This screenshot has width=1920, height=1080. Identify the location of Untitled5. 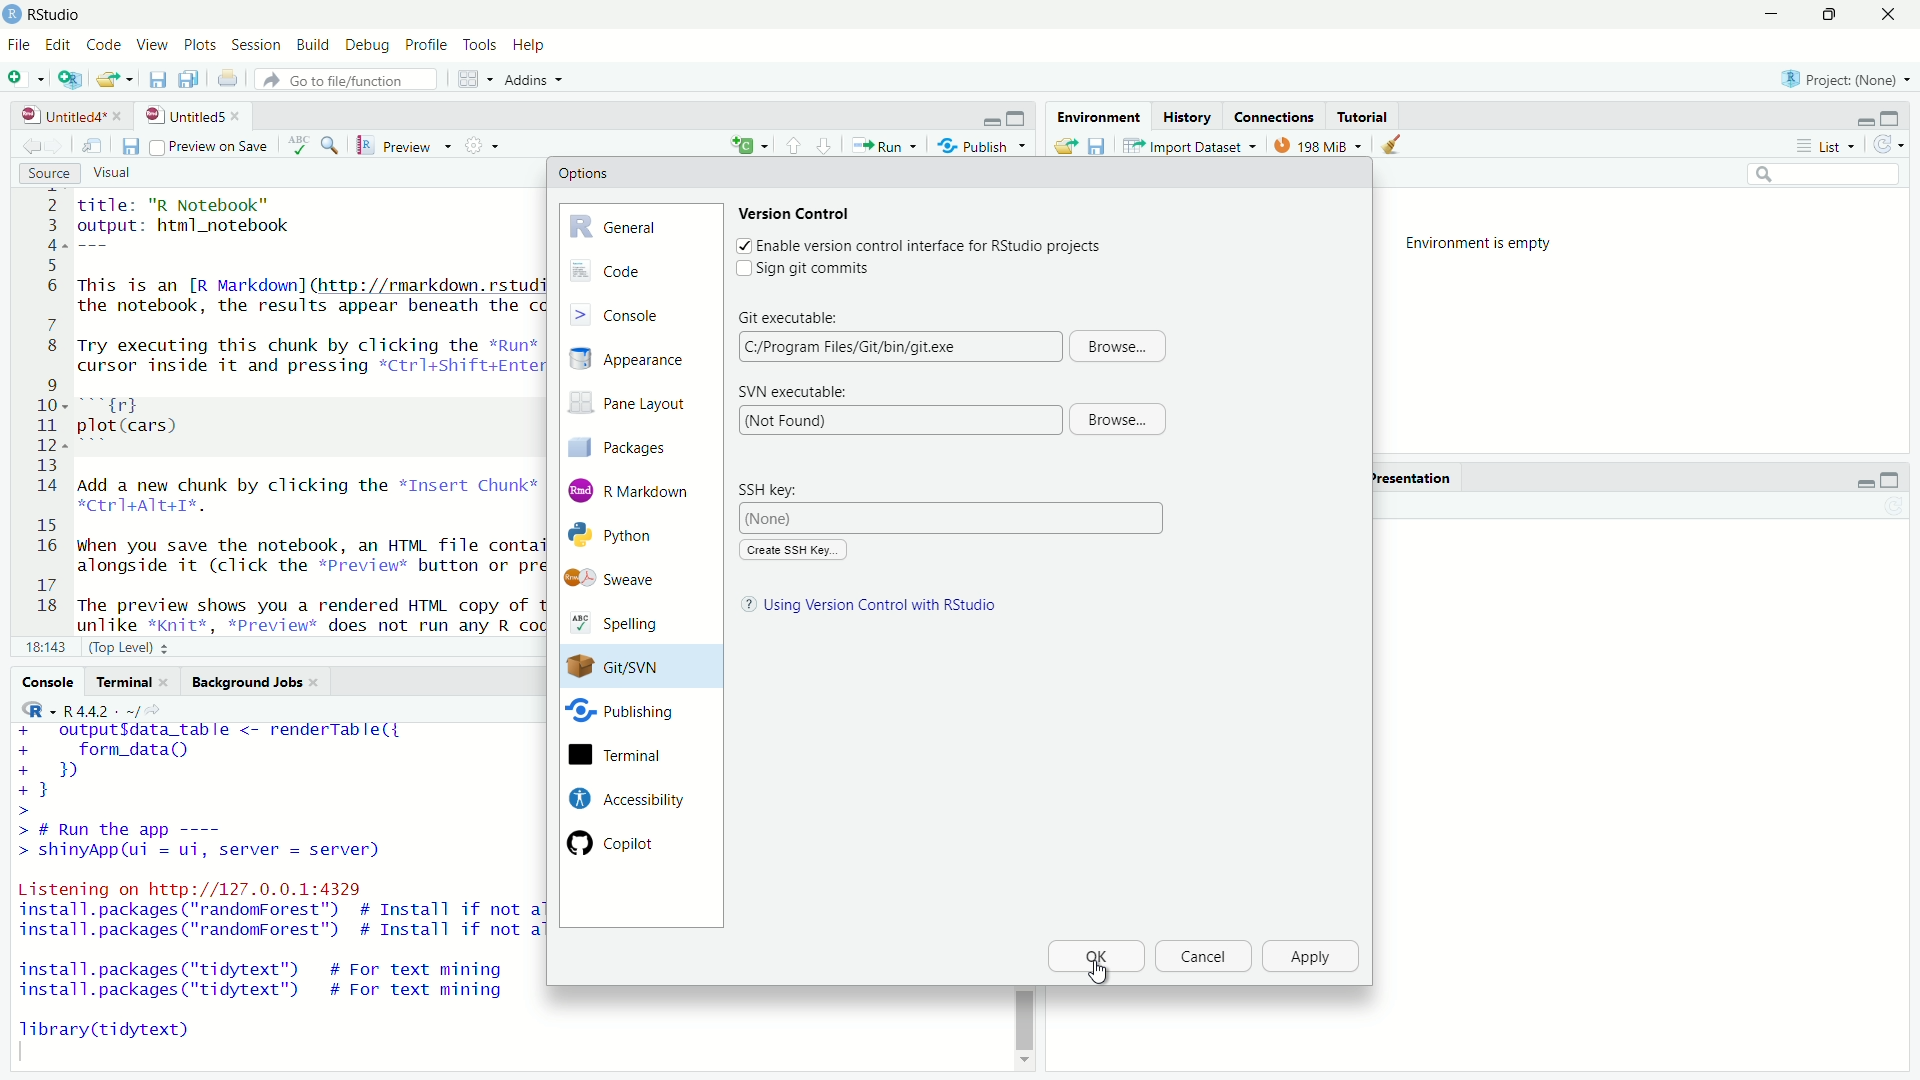
(182, 116).